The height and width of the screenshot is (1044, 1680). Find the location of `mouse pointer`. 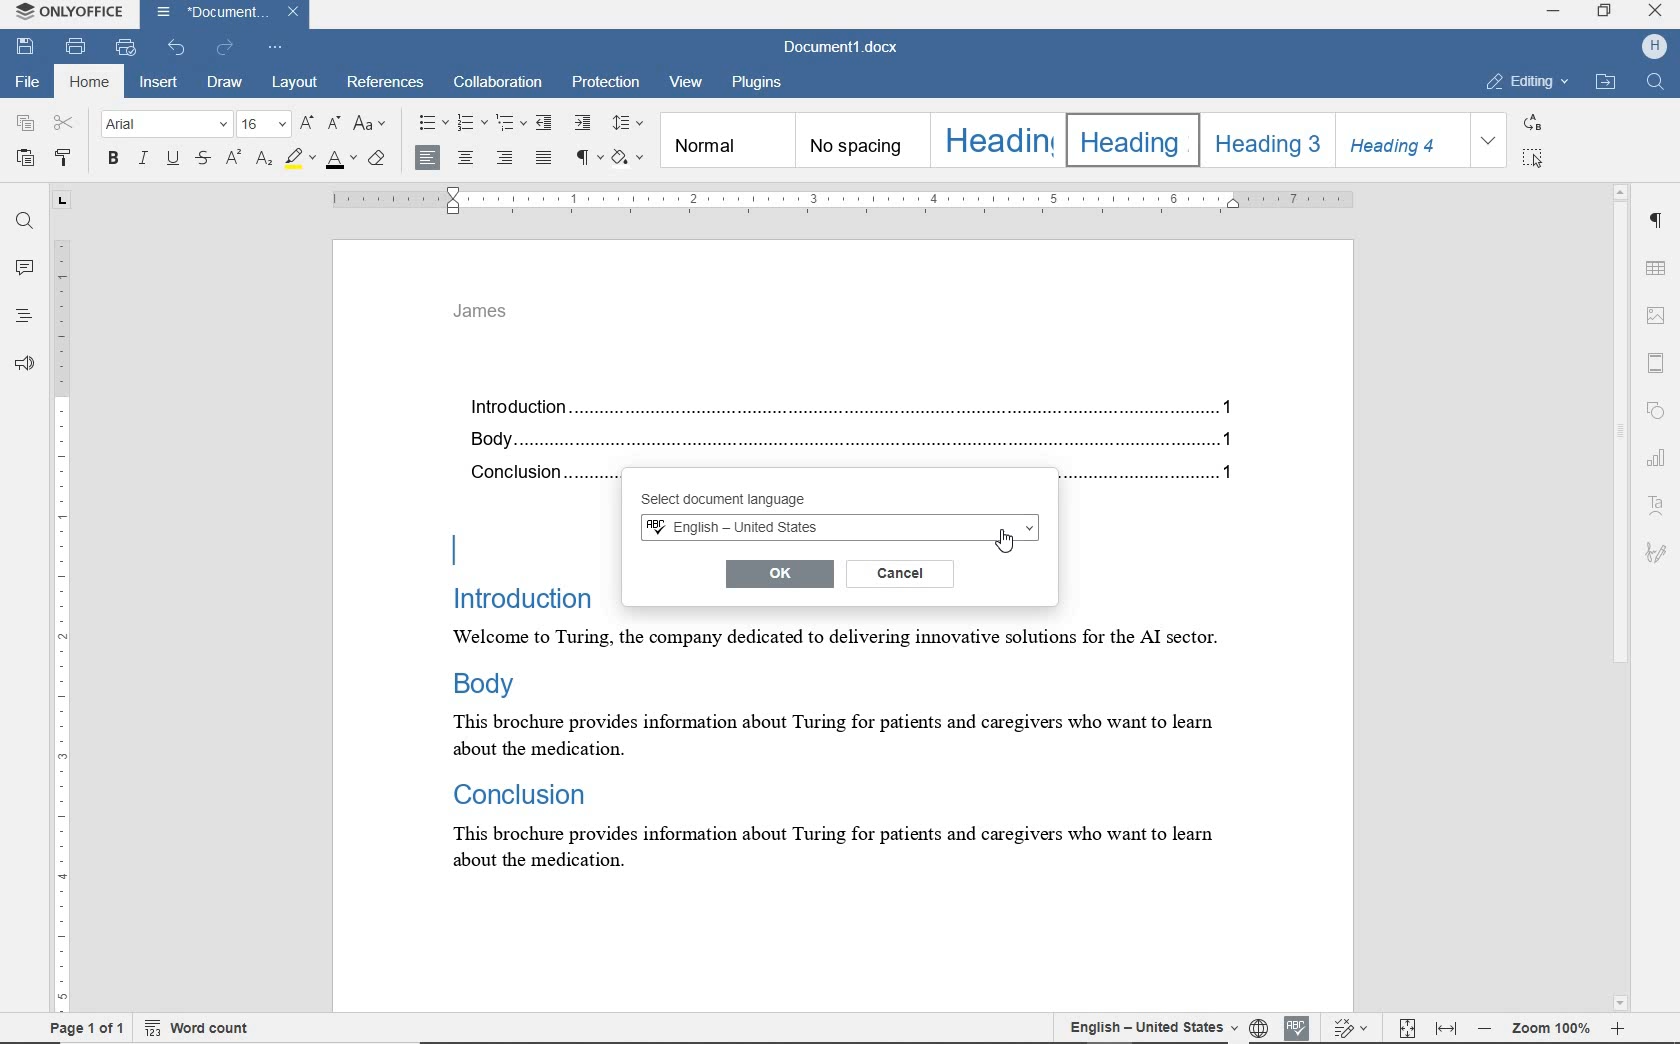

mouse pointer is located at coordinates (1005, 537).